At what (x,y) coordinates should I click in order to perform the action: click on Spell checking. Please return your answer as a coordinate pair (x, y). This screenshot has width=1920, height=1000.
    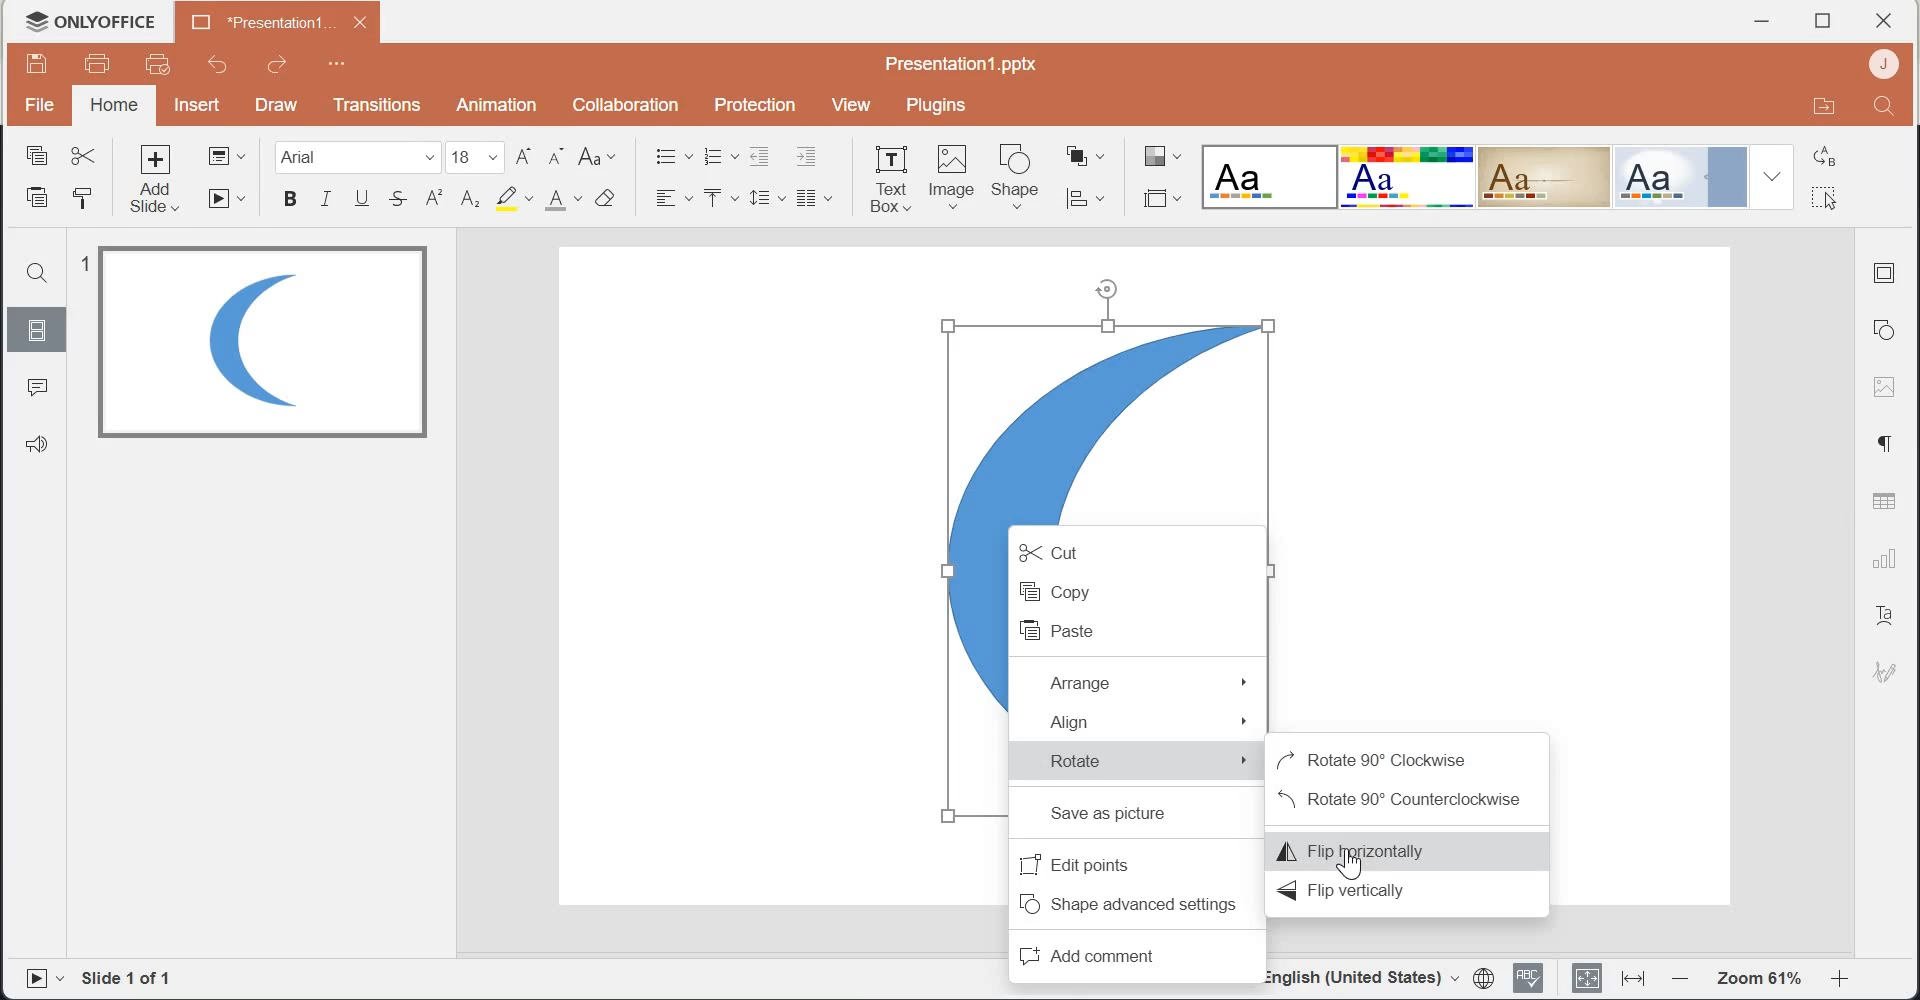
    Looking at the image, I should click on (1532, 979).